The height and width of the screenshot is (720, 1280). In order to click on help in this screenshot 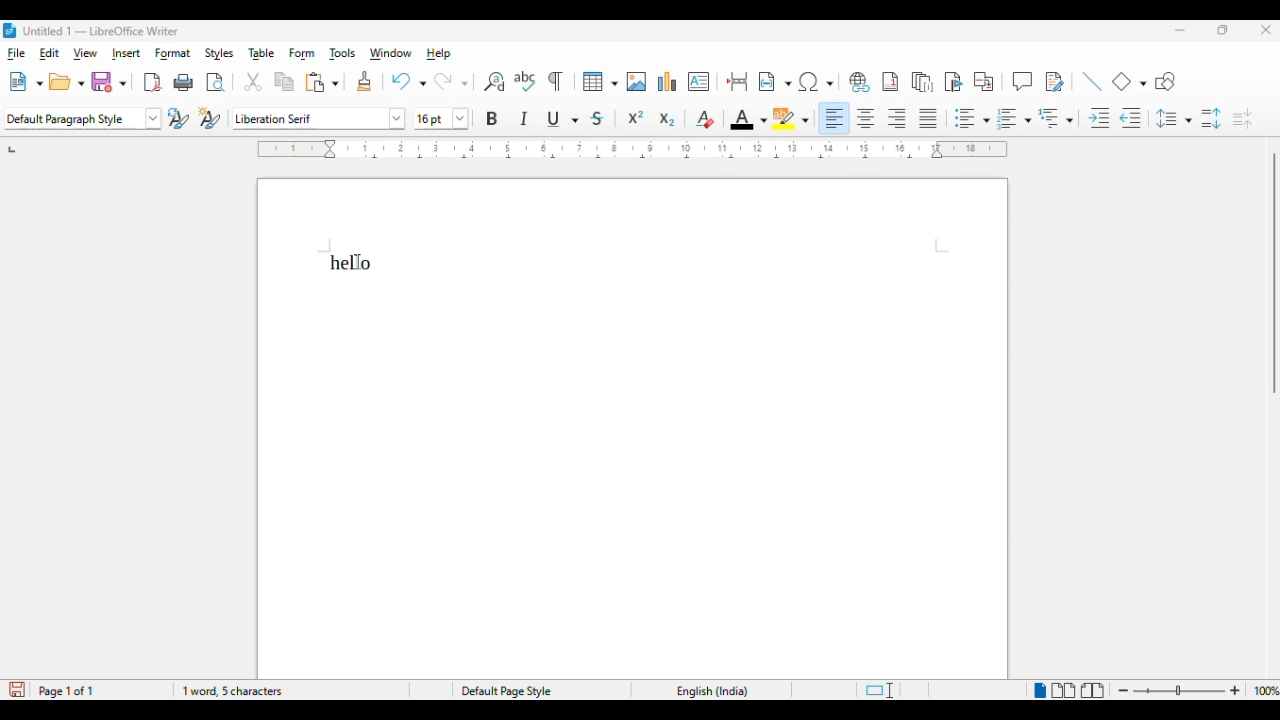, I will do `click(438, 53)`.